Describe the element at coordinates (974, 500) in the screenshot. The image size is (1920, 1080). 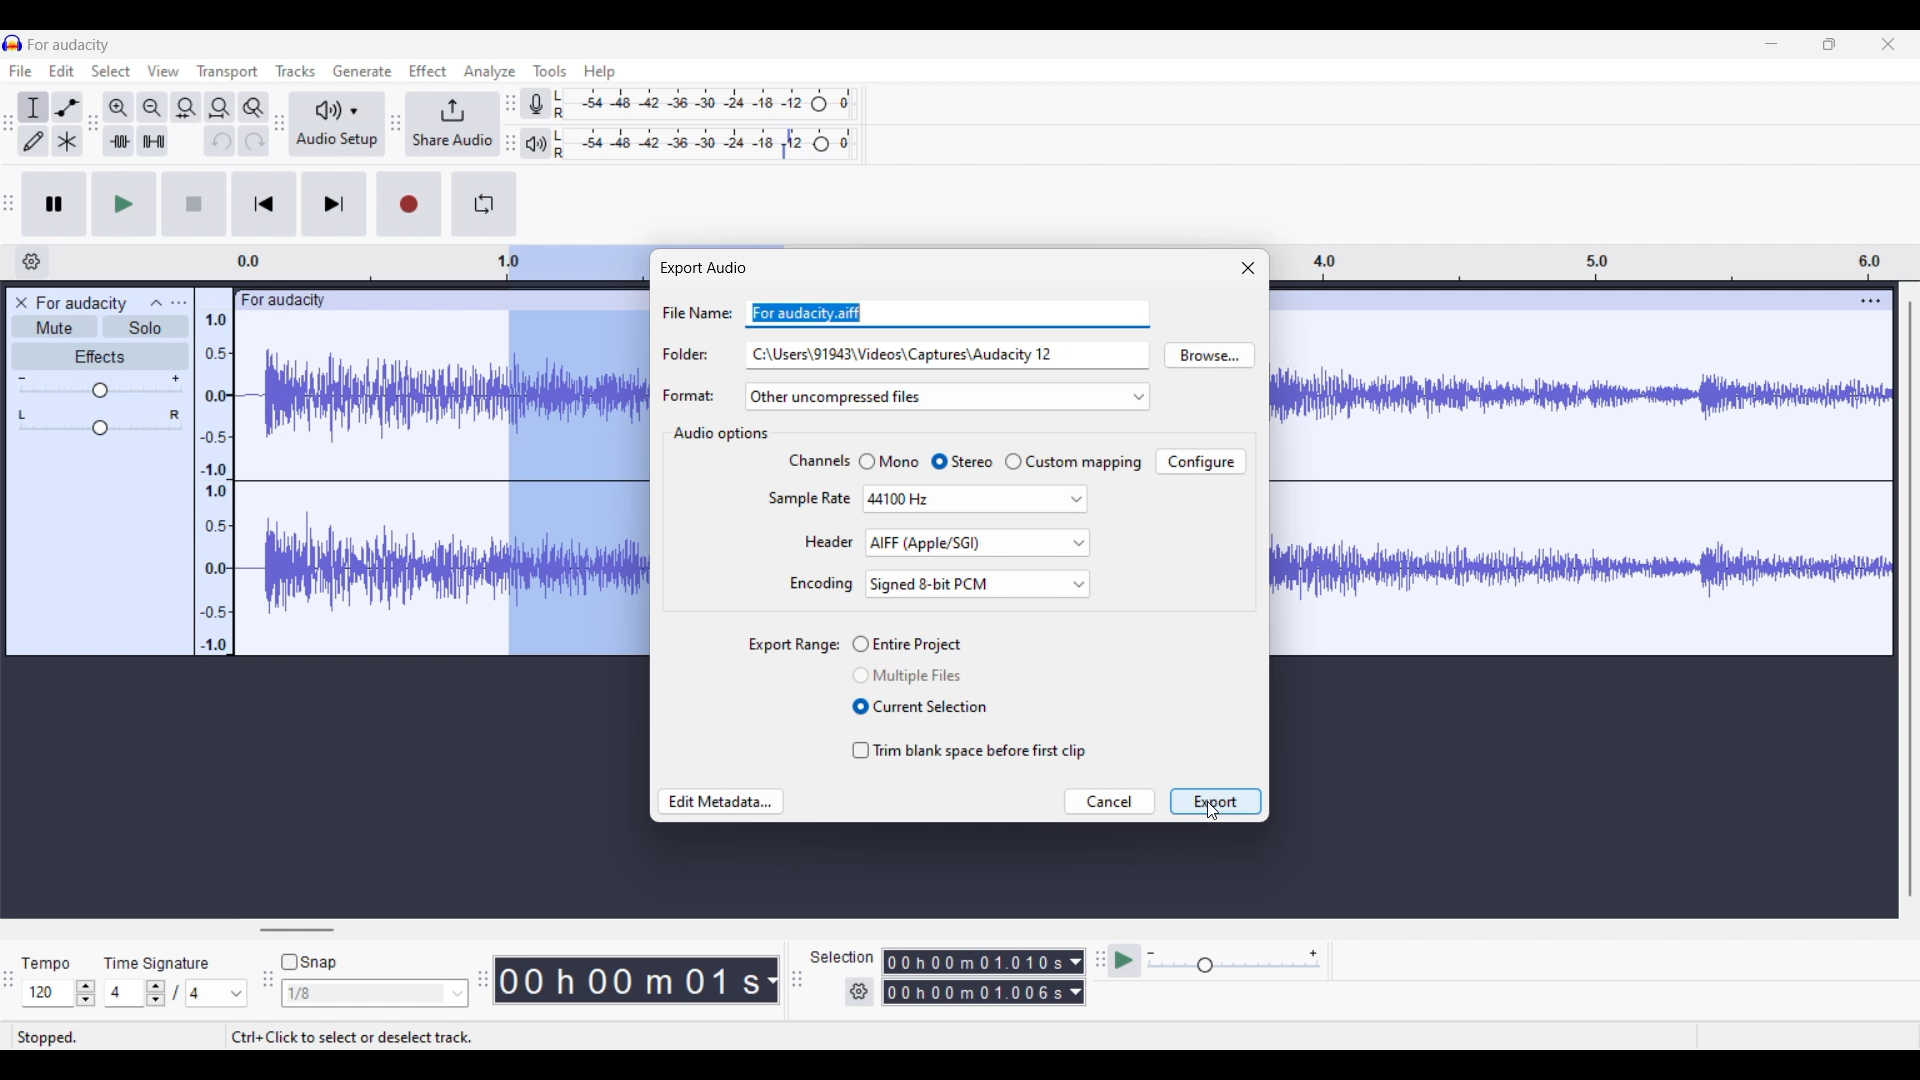
I see `44100 Hz v` at that location.